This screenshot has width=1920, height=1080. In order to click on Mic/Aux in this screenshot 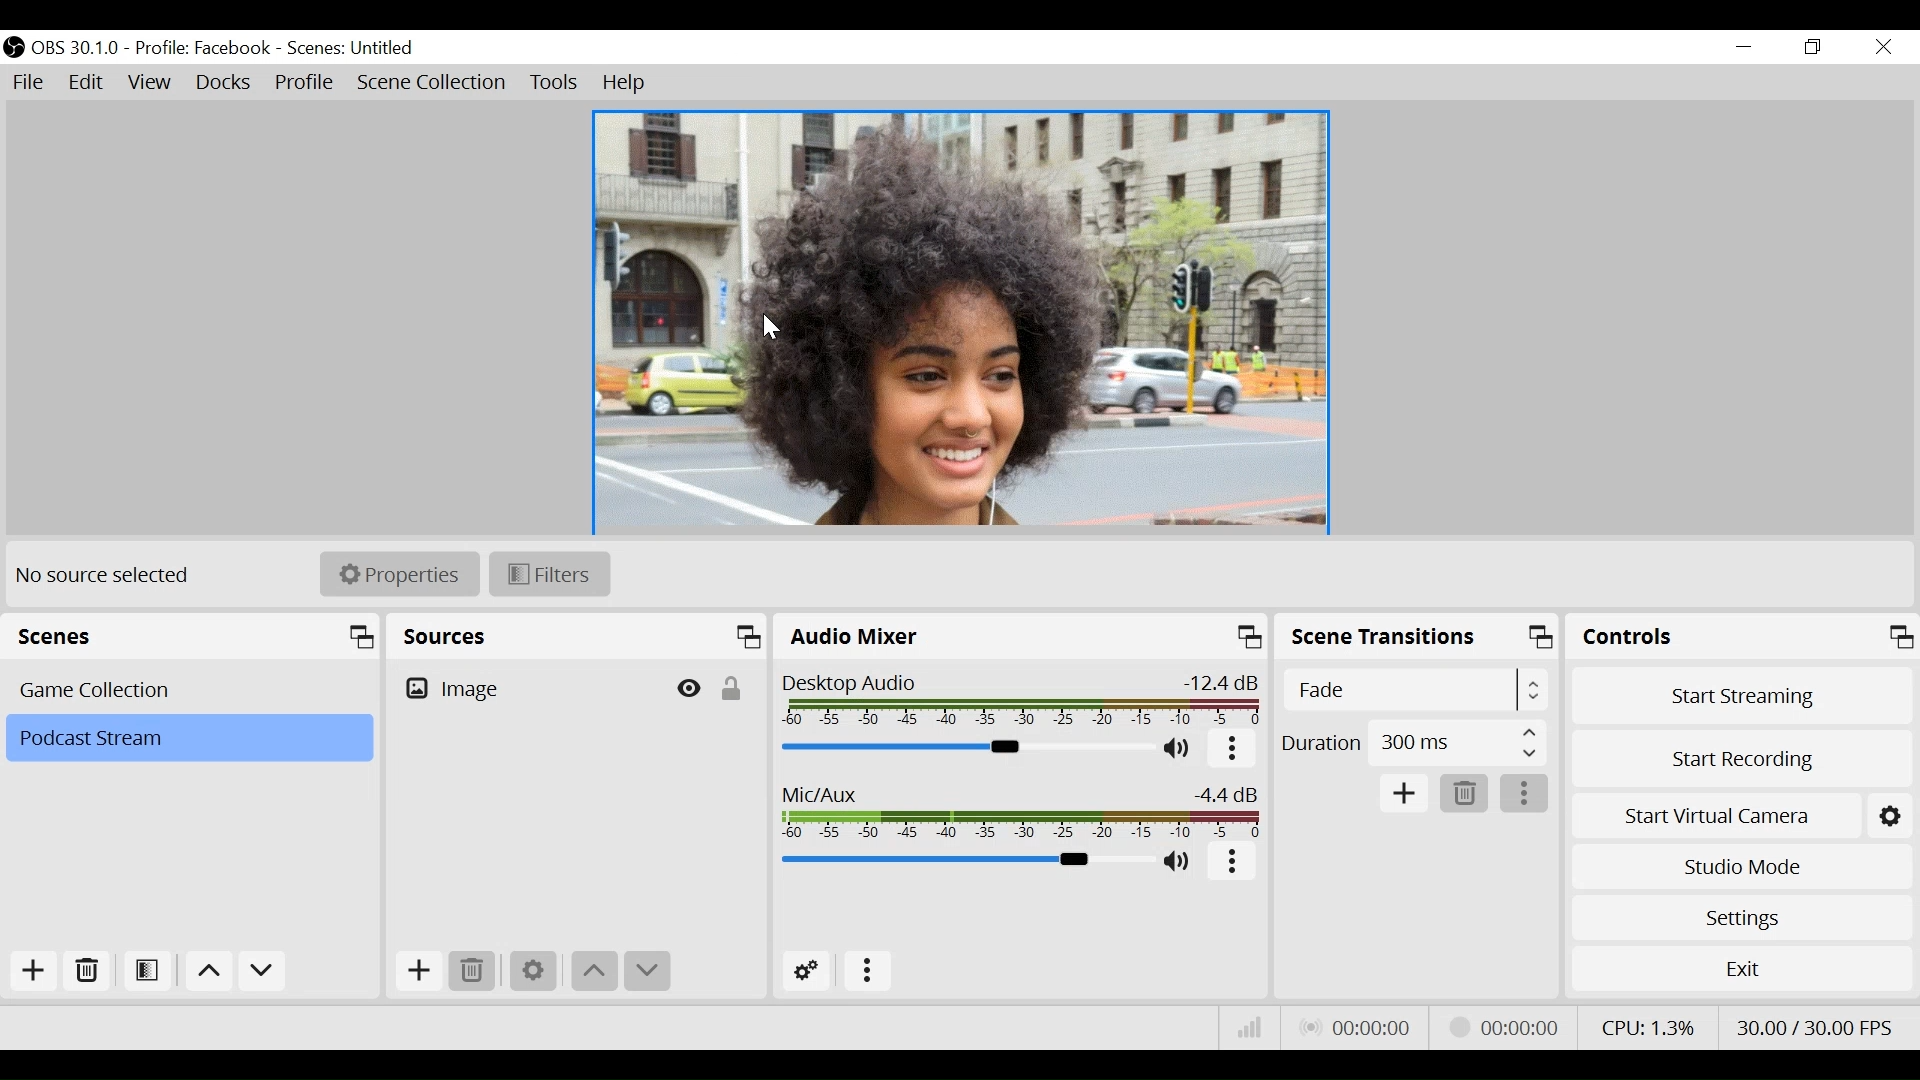, I will do `click(1021, 808)`.